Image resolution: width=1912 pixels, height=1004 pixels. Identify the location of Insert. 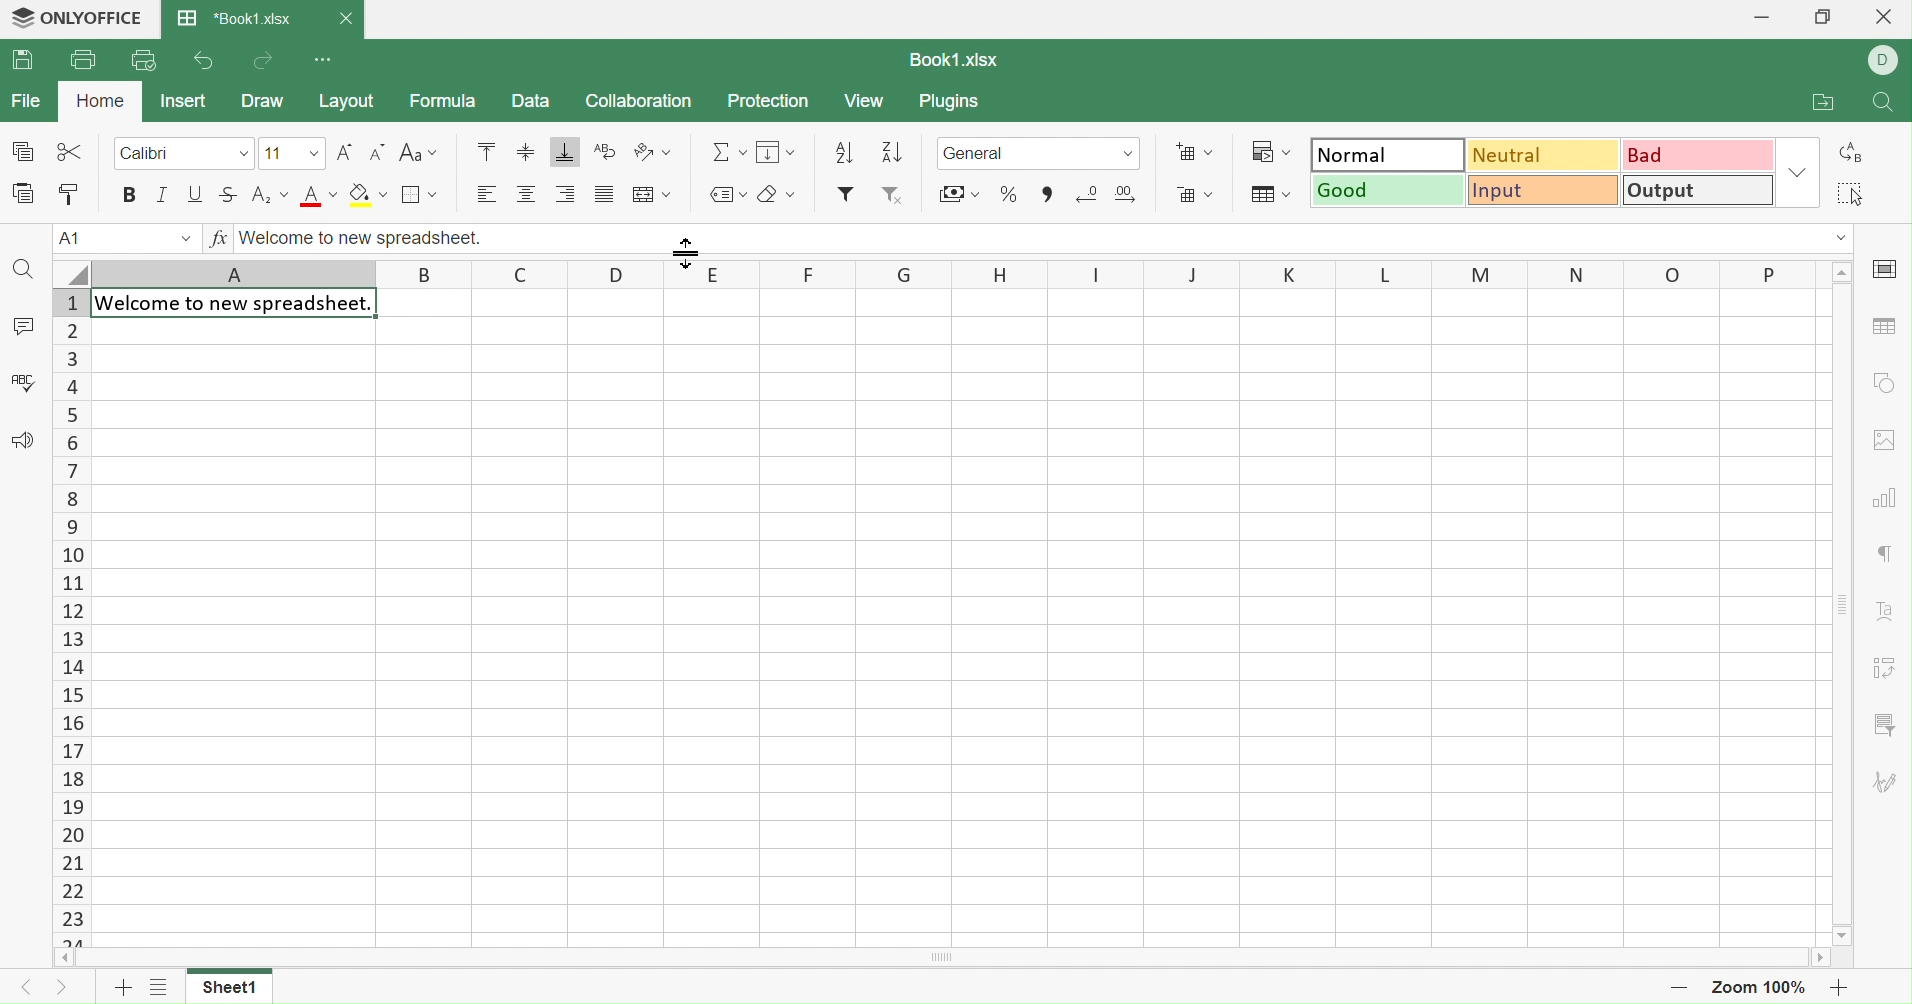
(187, 100).